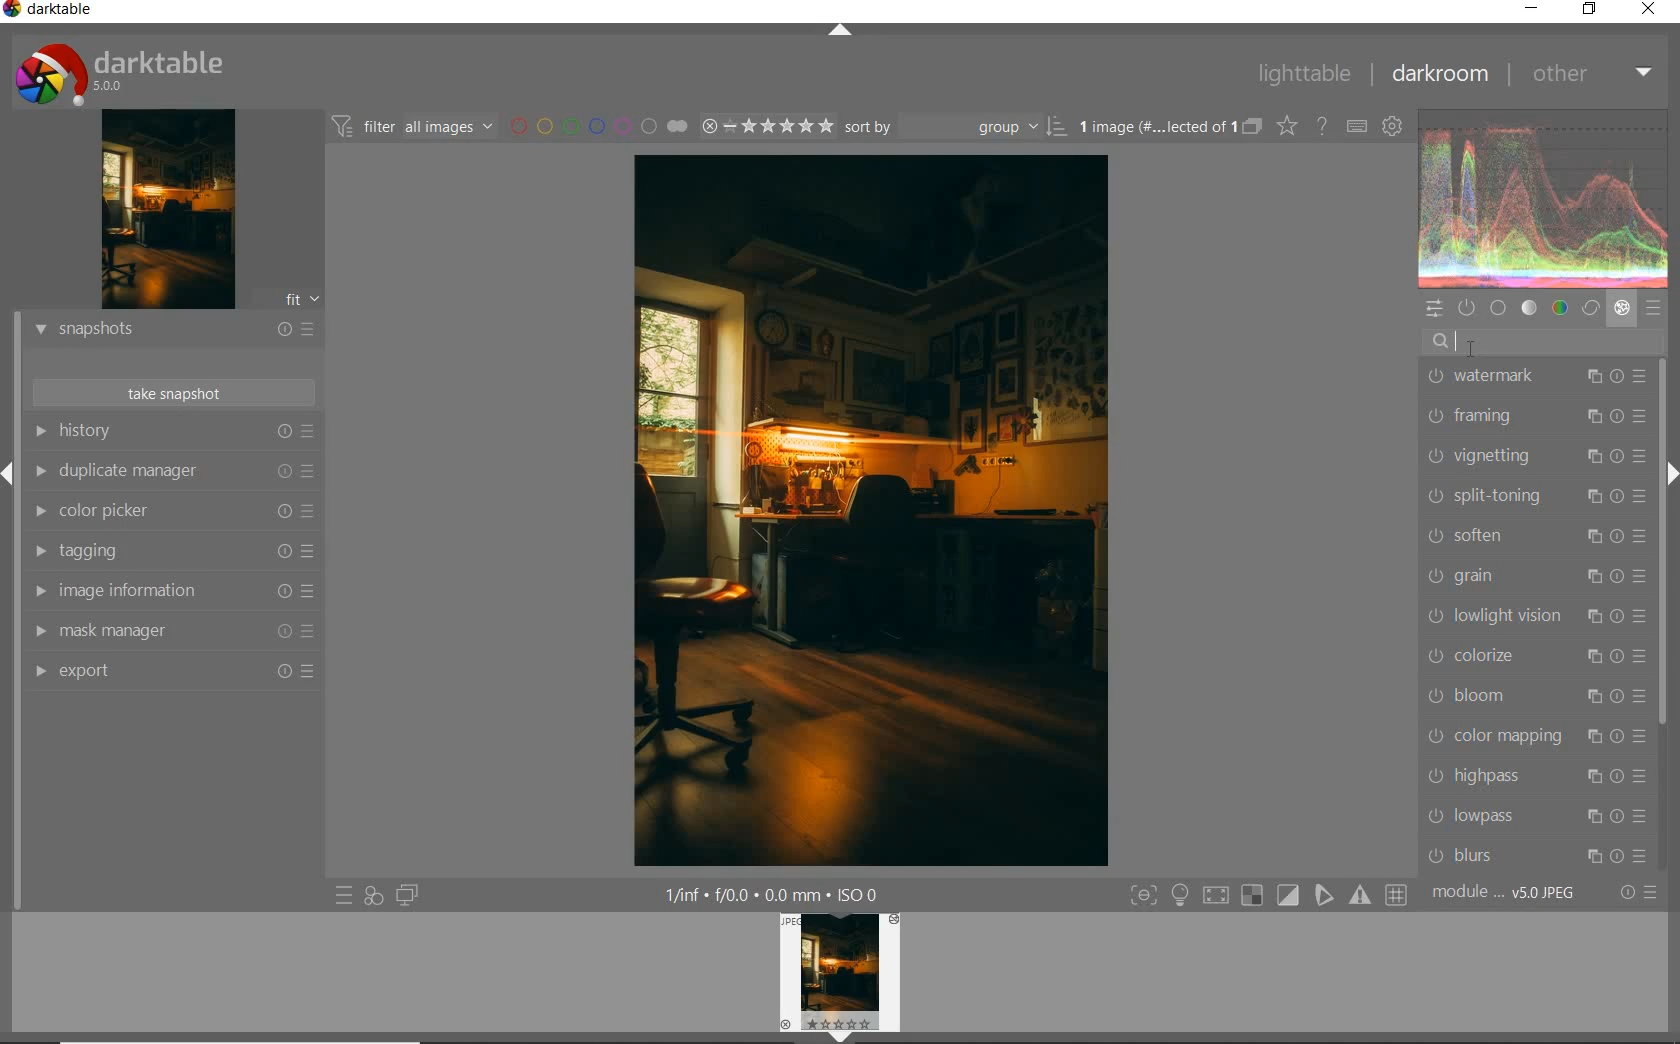 The image size is (1680, 1044). I want to click on export, so click(171, 674).